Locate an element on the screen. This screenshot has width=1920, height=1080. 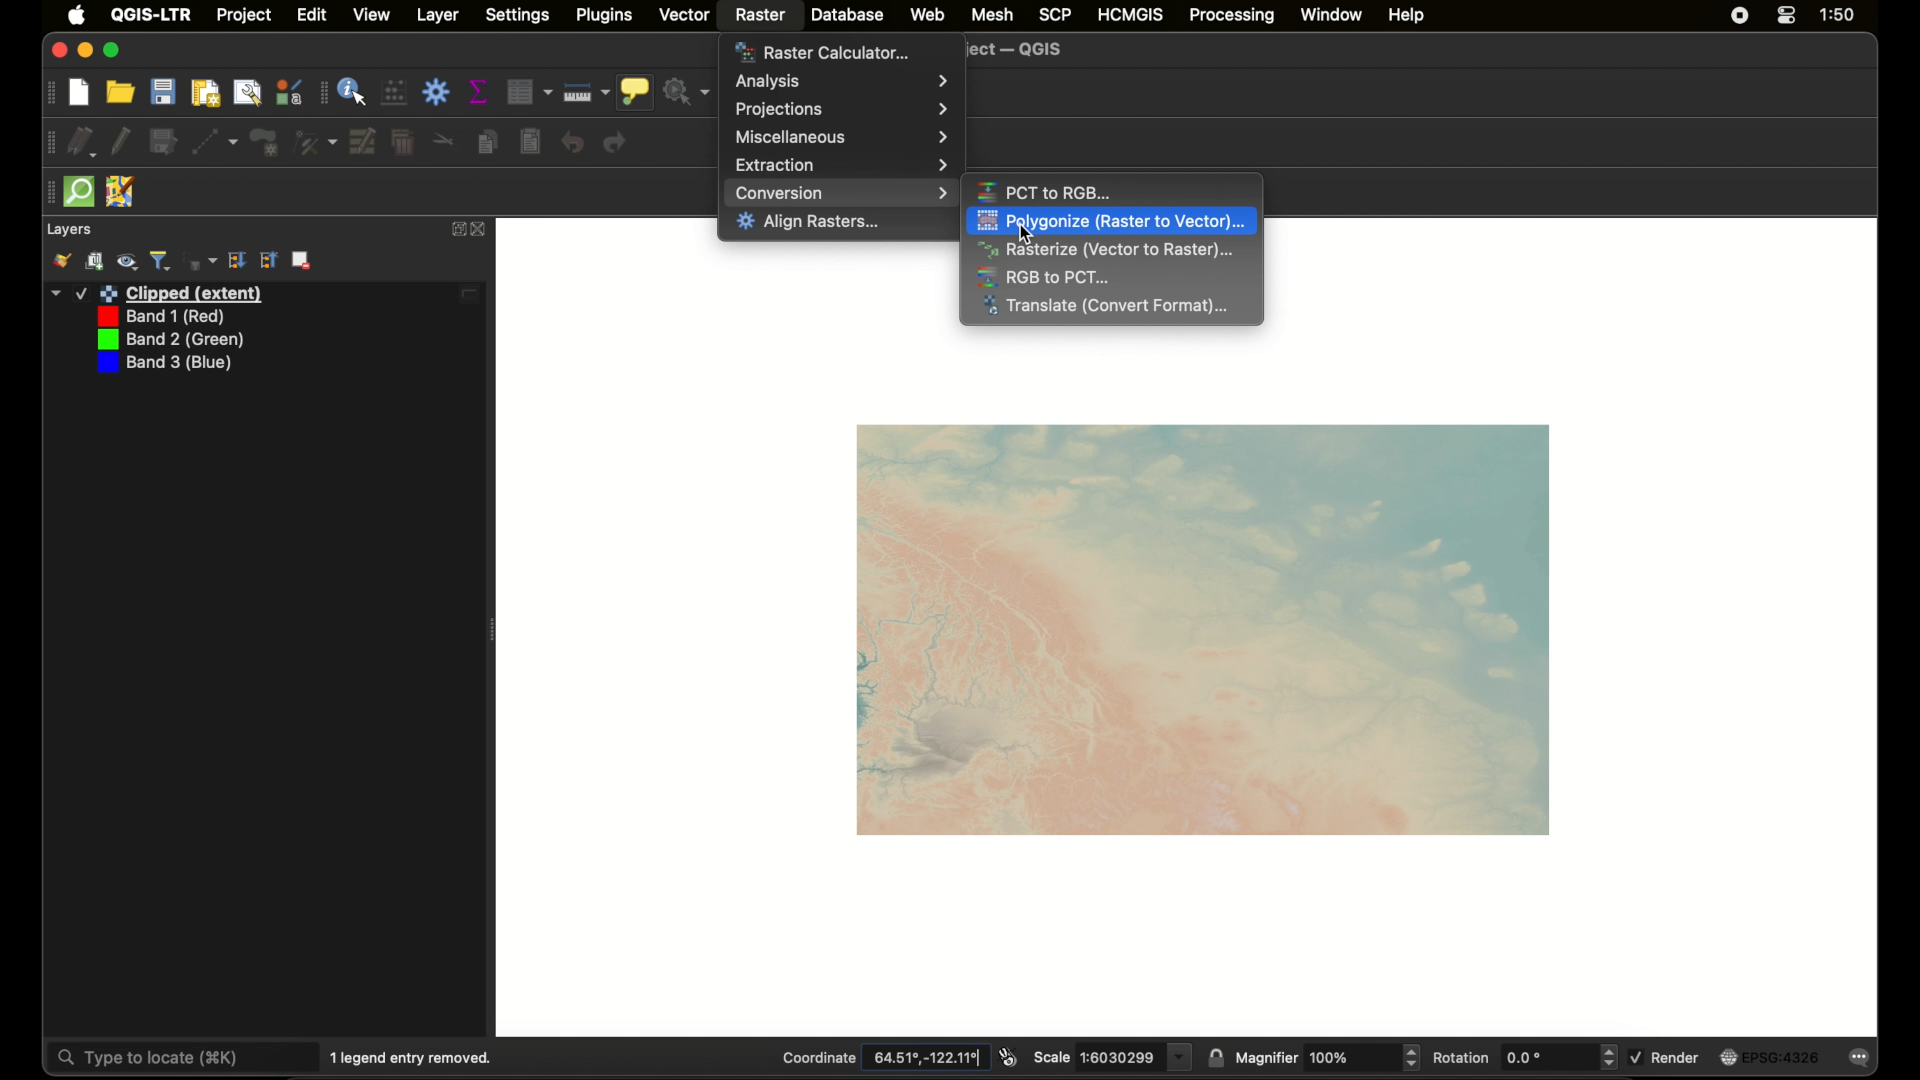
new is located at coordinates (79, 94).